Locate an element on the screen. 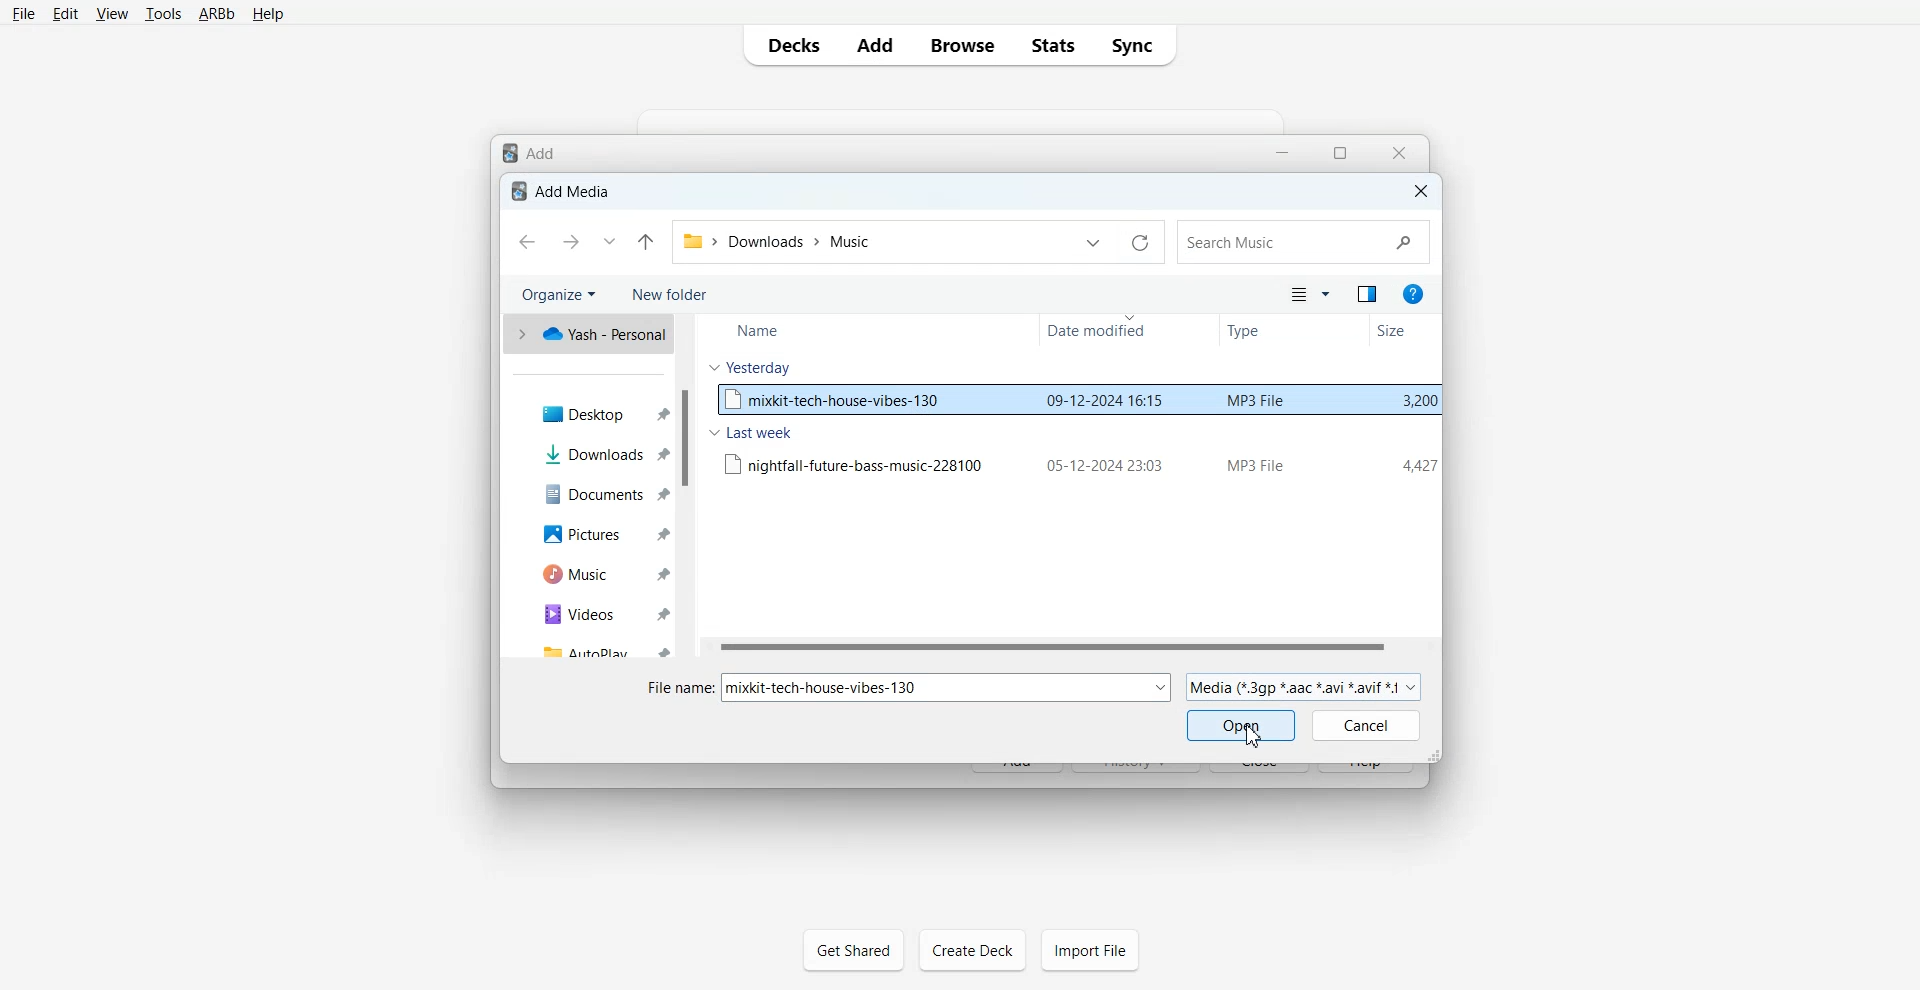 The width and height of the screenshot is (1920, 990). Type is located at coordinates (1255, 330).